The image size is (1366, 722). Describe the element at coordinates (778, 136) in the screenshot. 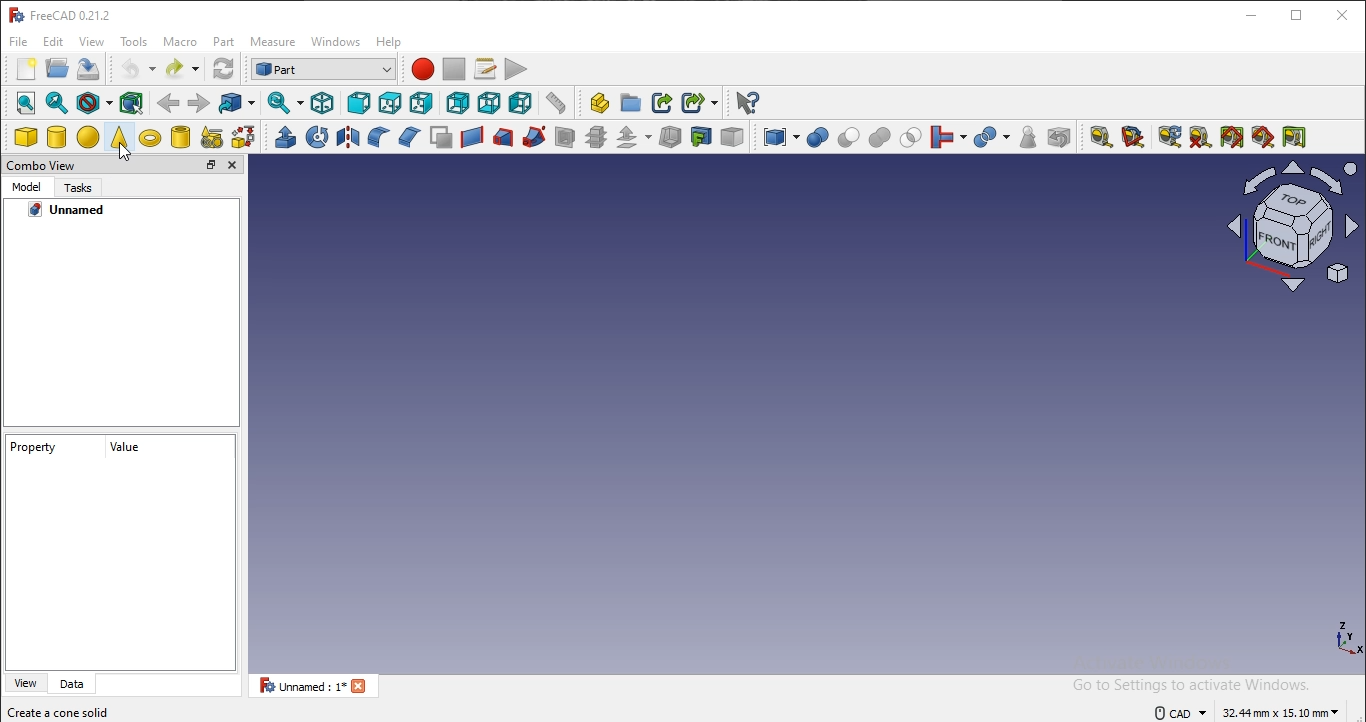

I see `` at that location.